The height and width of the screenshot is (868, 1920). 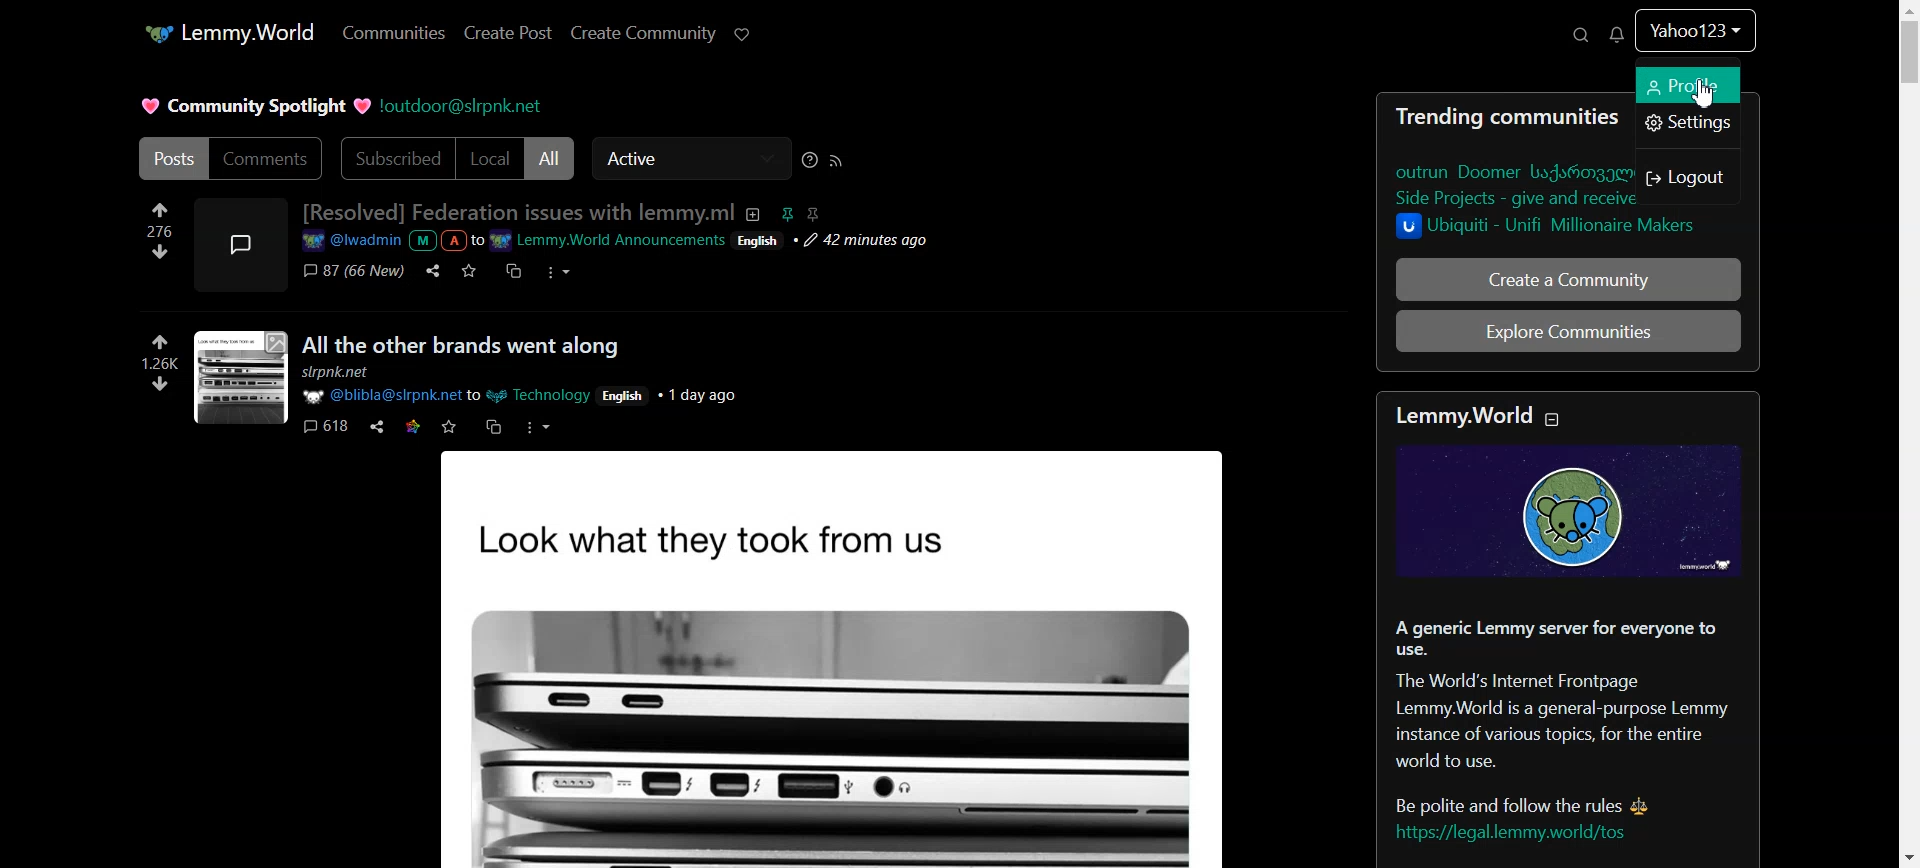 What do you see at coordinates (160, 386) in the screenshot?
I see `` at bounding box center [160, 386].